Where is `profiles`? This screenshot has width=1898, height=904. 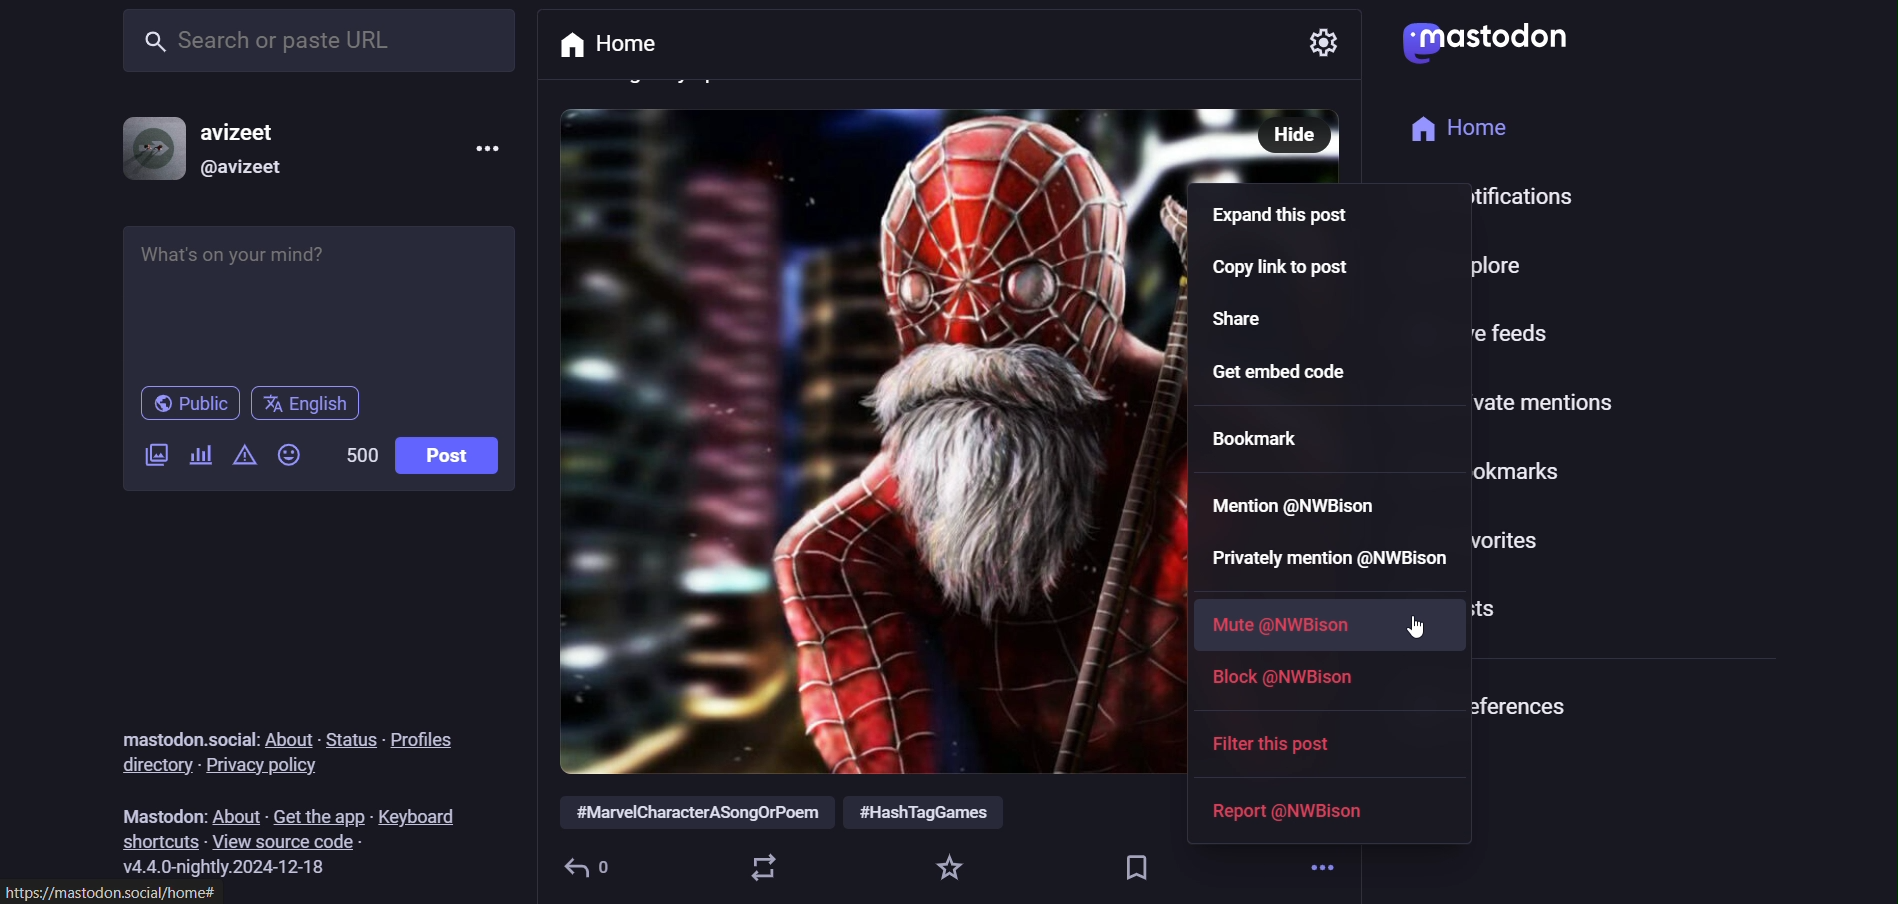 profiles is located at coordinates (422, 741).